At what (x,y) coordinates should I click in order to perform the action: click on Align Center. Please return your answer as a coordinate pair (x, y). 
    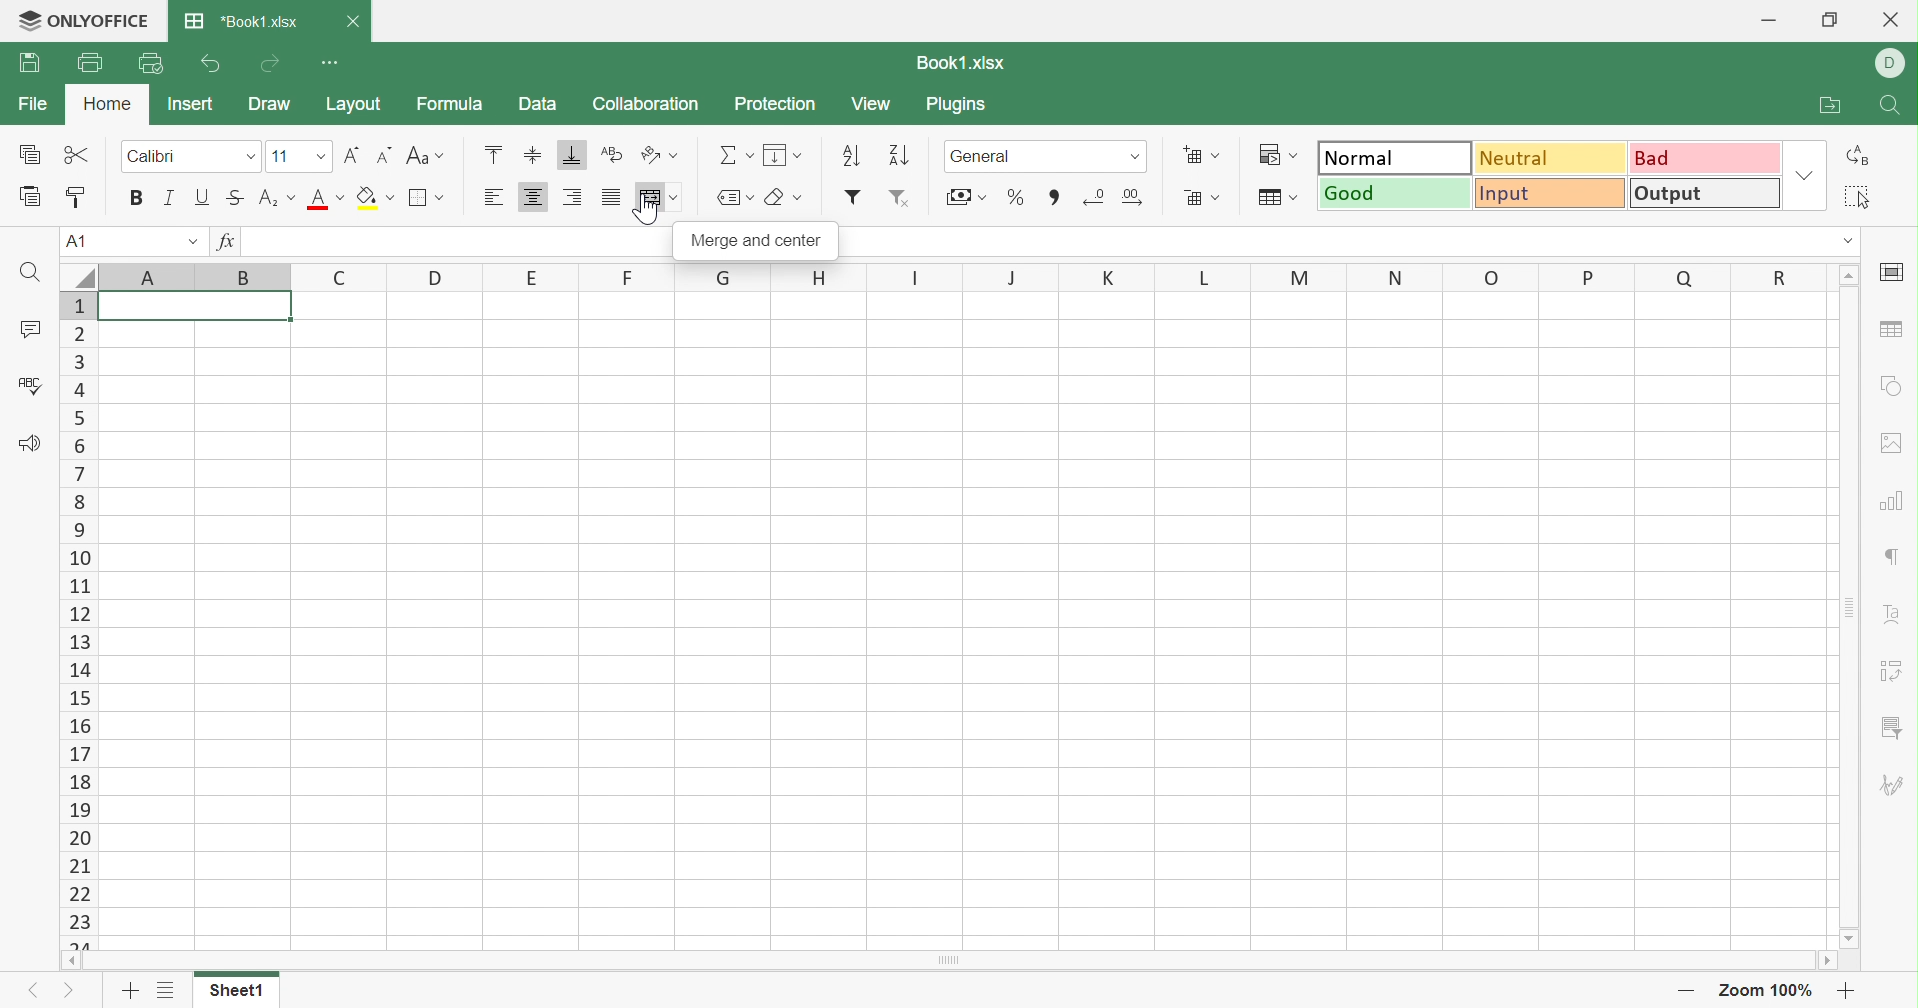
    Looking at the image, I should click on (535, 199).